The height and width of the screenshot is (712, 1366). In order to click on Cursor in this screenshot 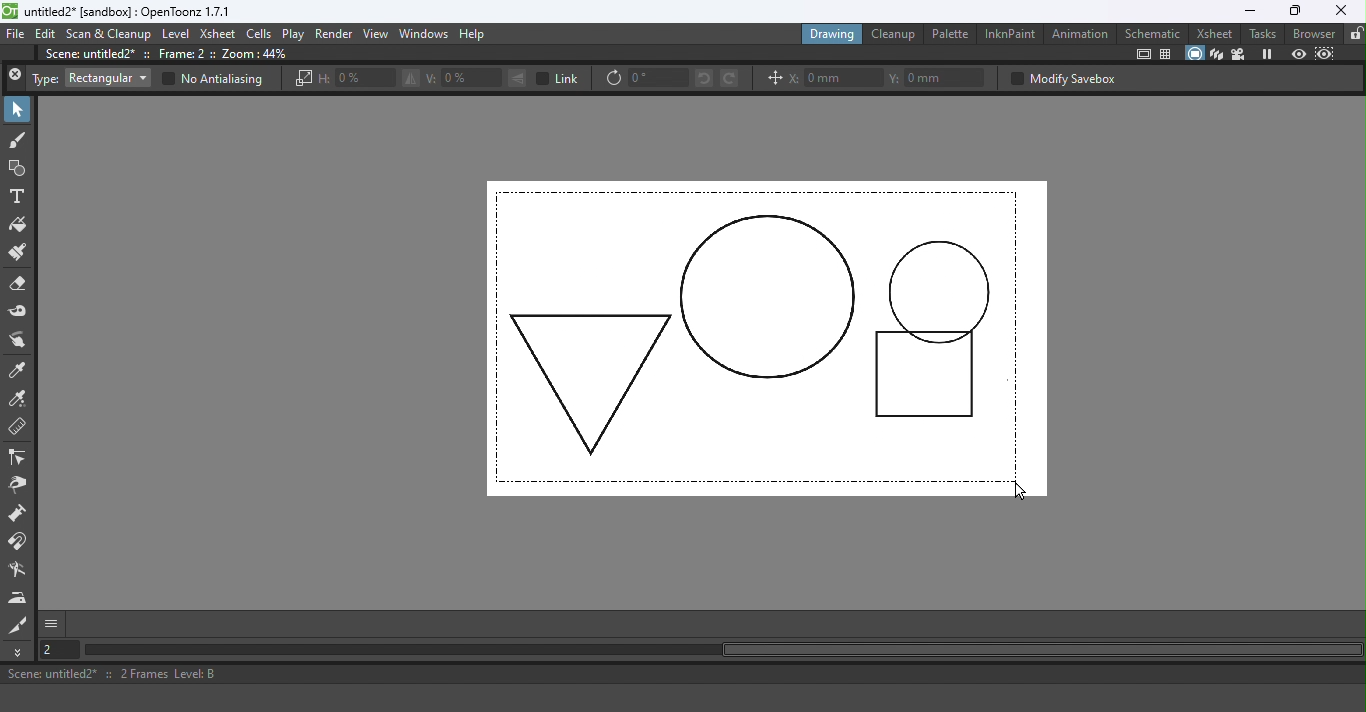, I will do `click(1021, 493)`.